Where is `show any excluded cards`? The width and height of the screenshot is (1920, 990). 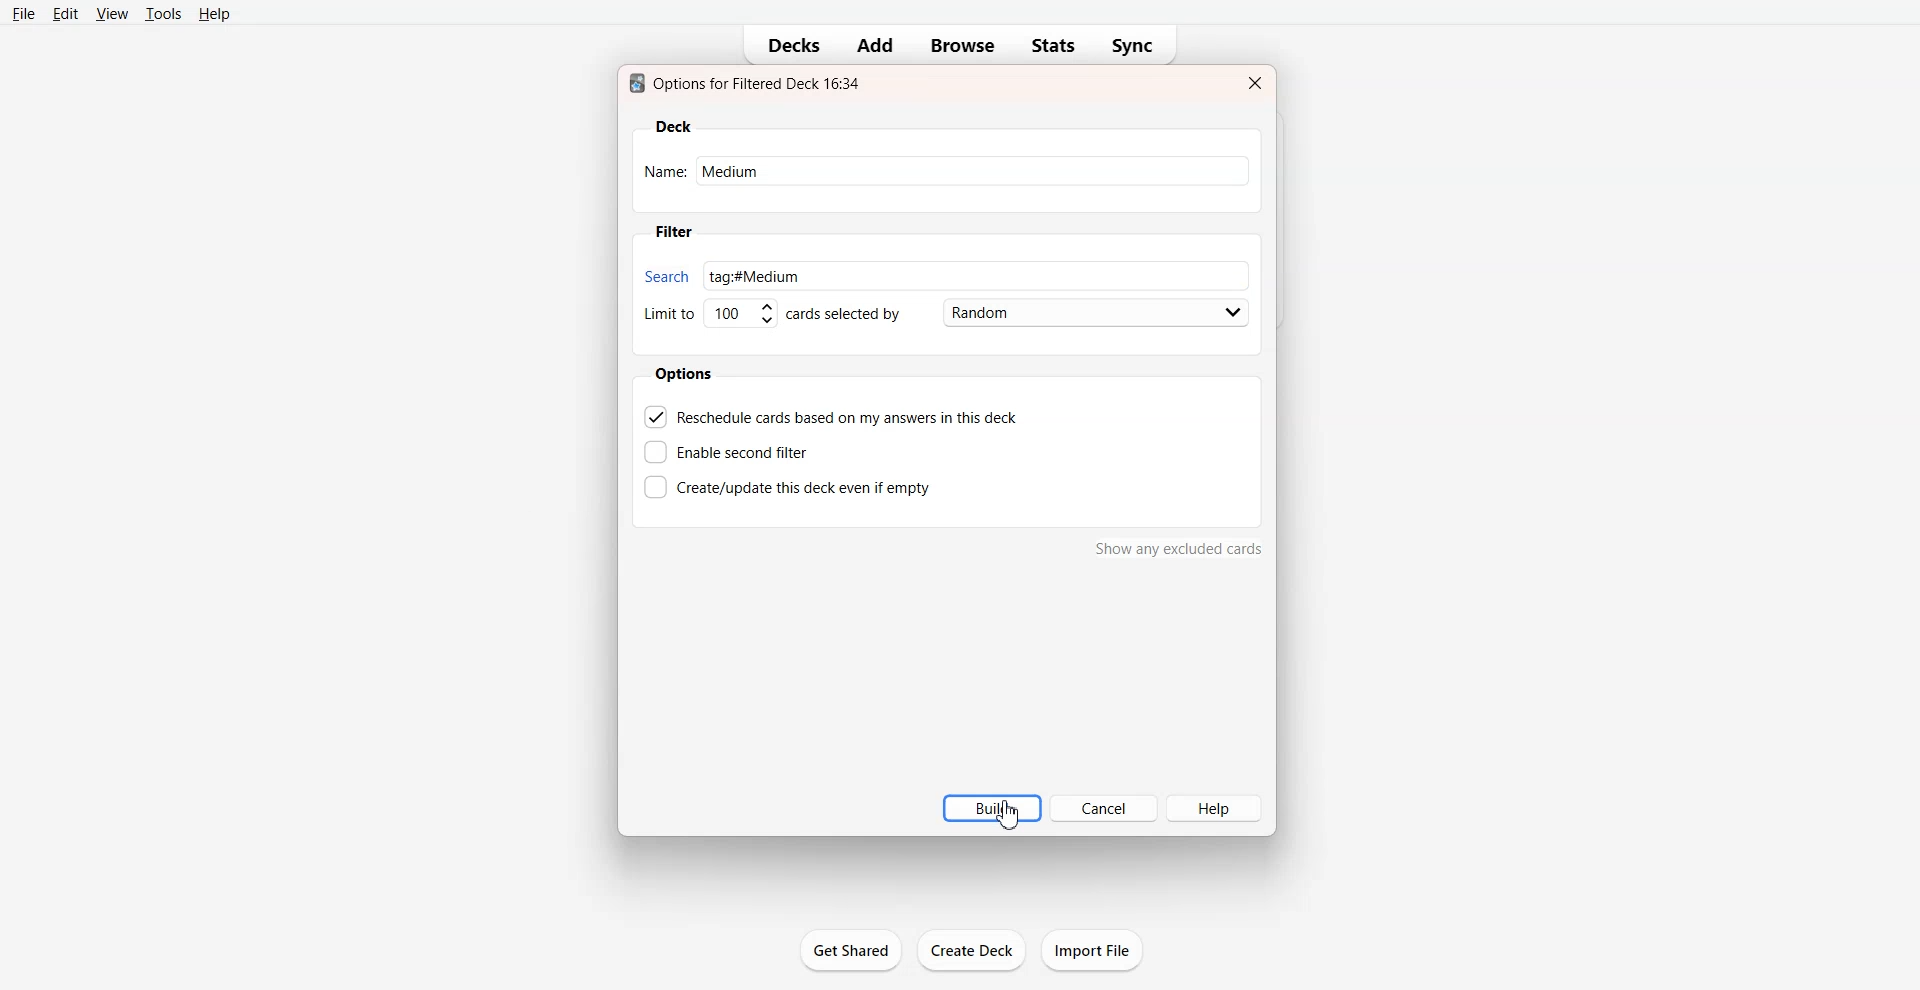
show any excluded cards is located at coordinates (1179, 553).